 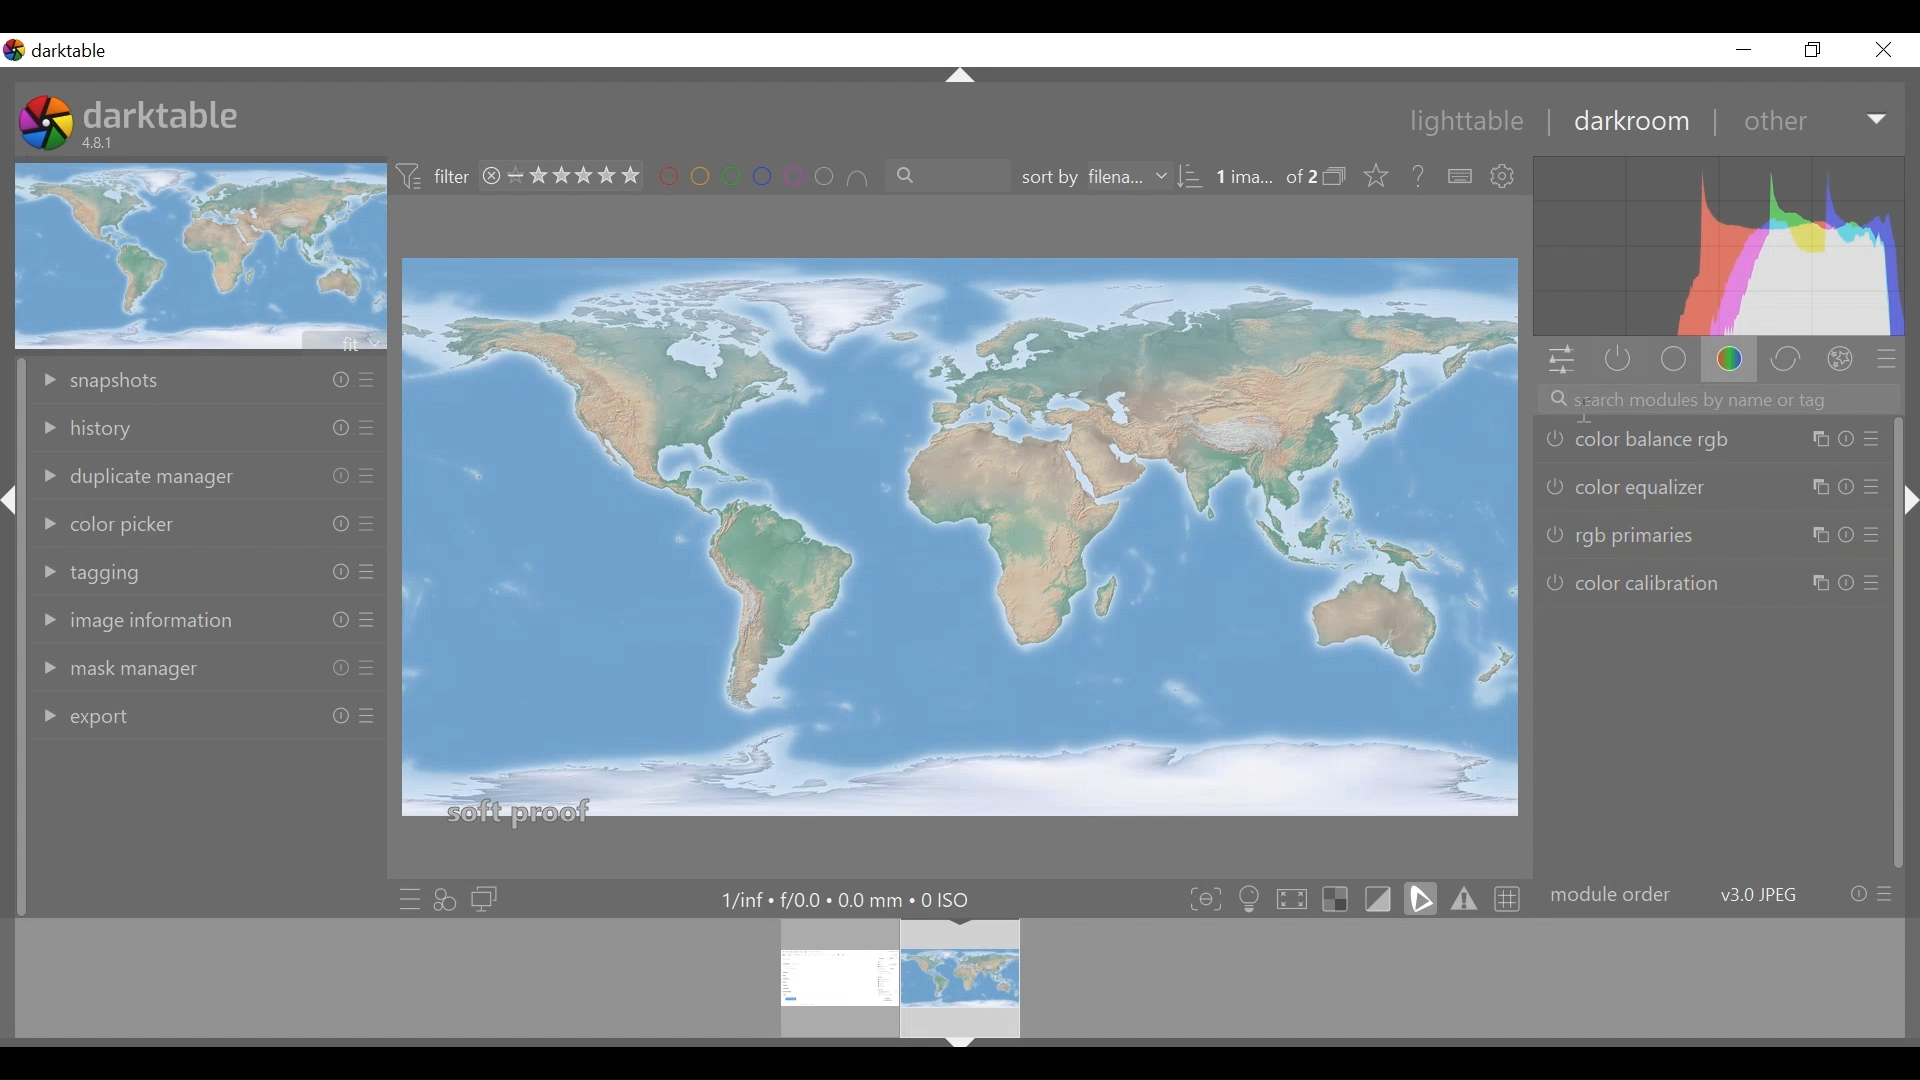 What do you see at coordinates (141, 569) in the screenshot?
I see `tagging` at bounding box center [141, 569].